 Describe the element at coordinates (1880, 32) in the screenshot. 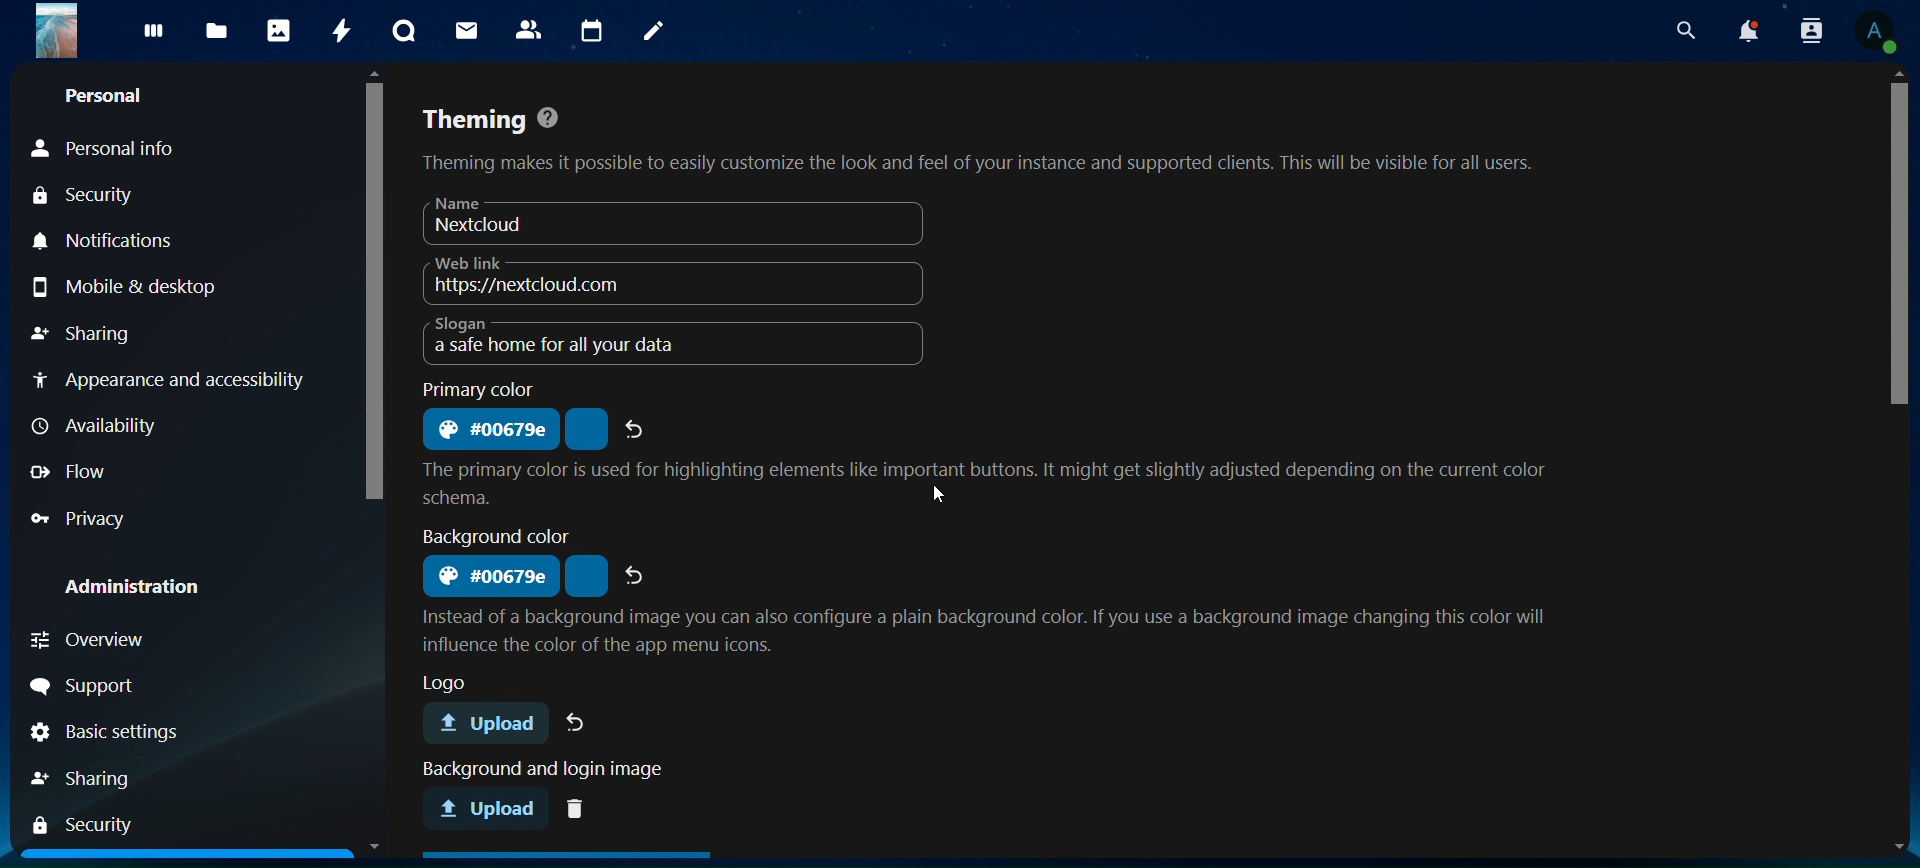

I see `profile` at that location.